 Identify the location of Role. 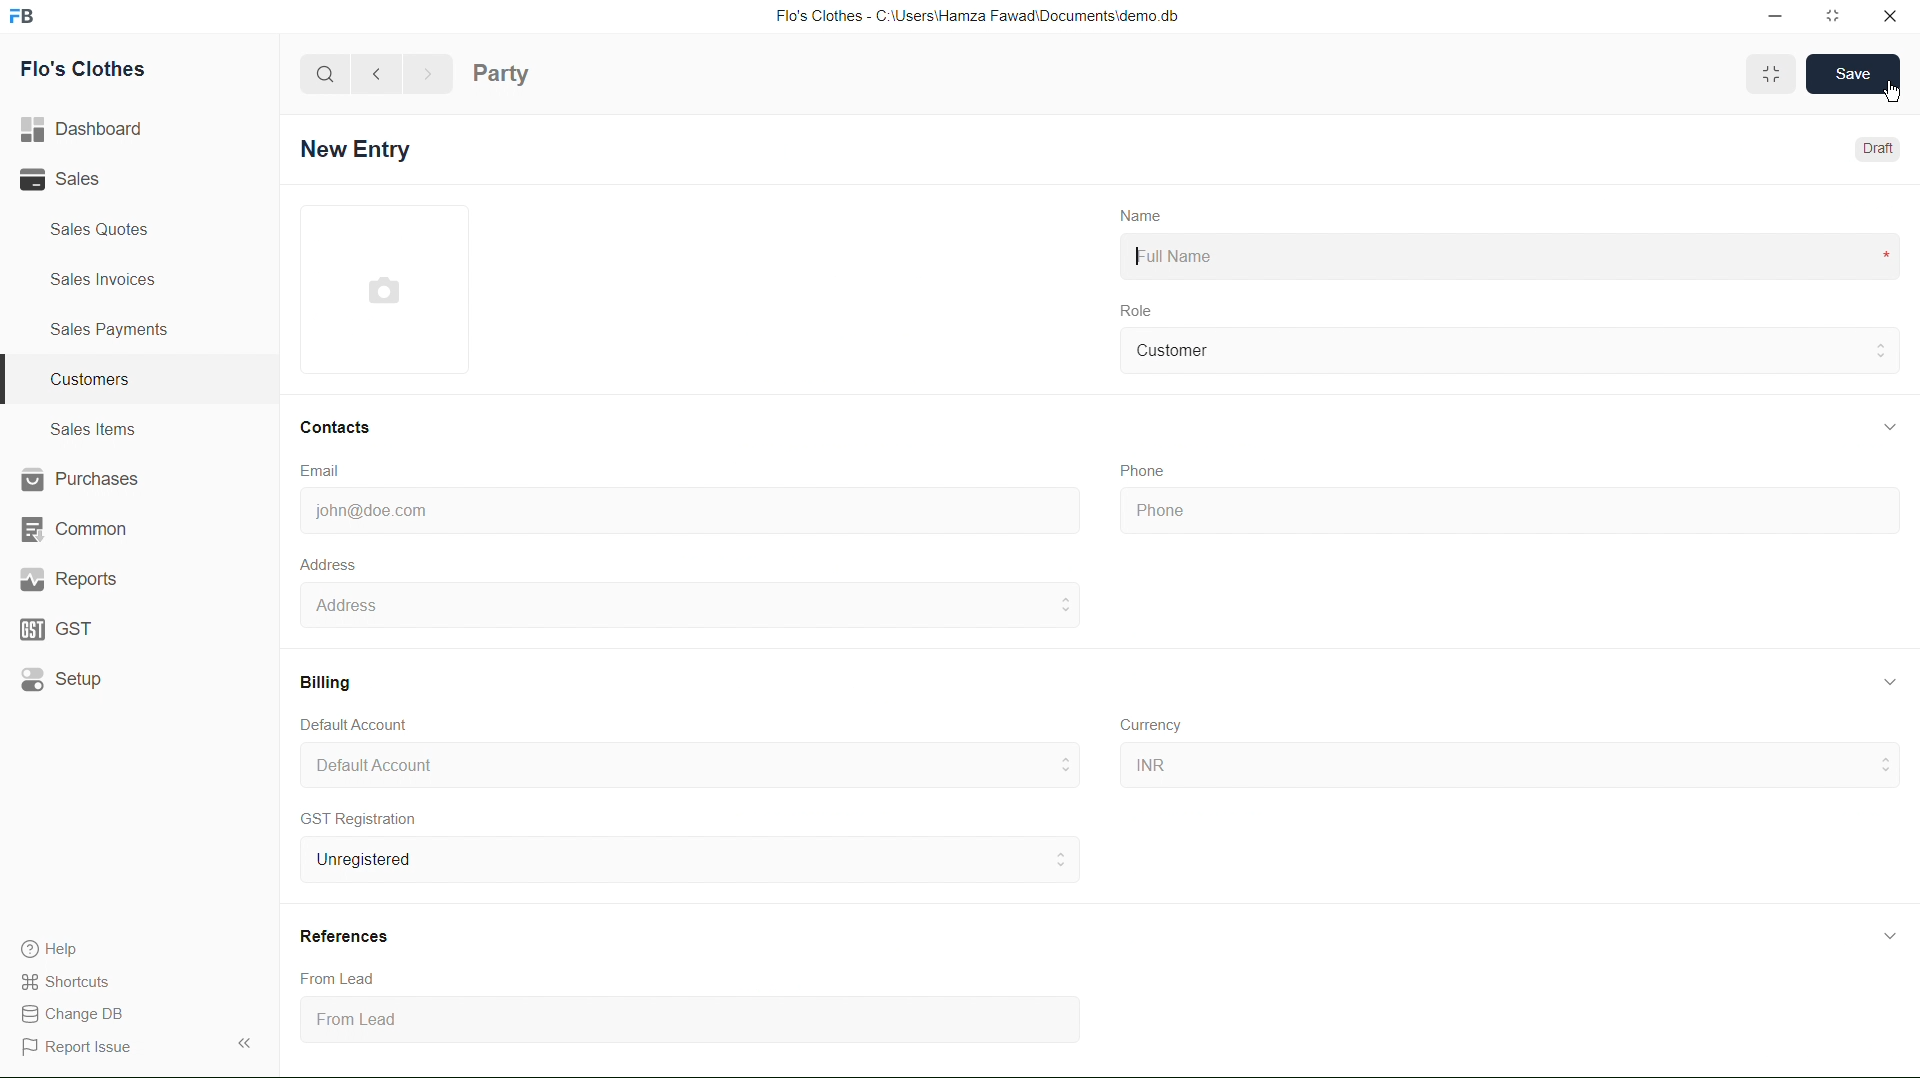
(1146, 306).